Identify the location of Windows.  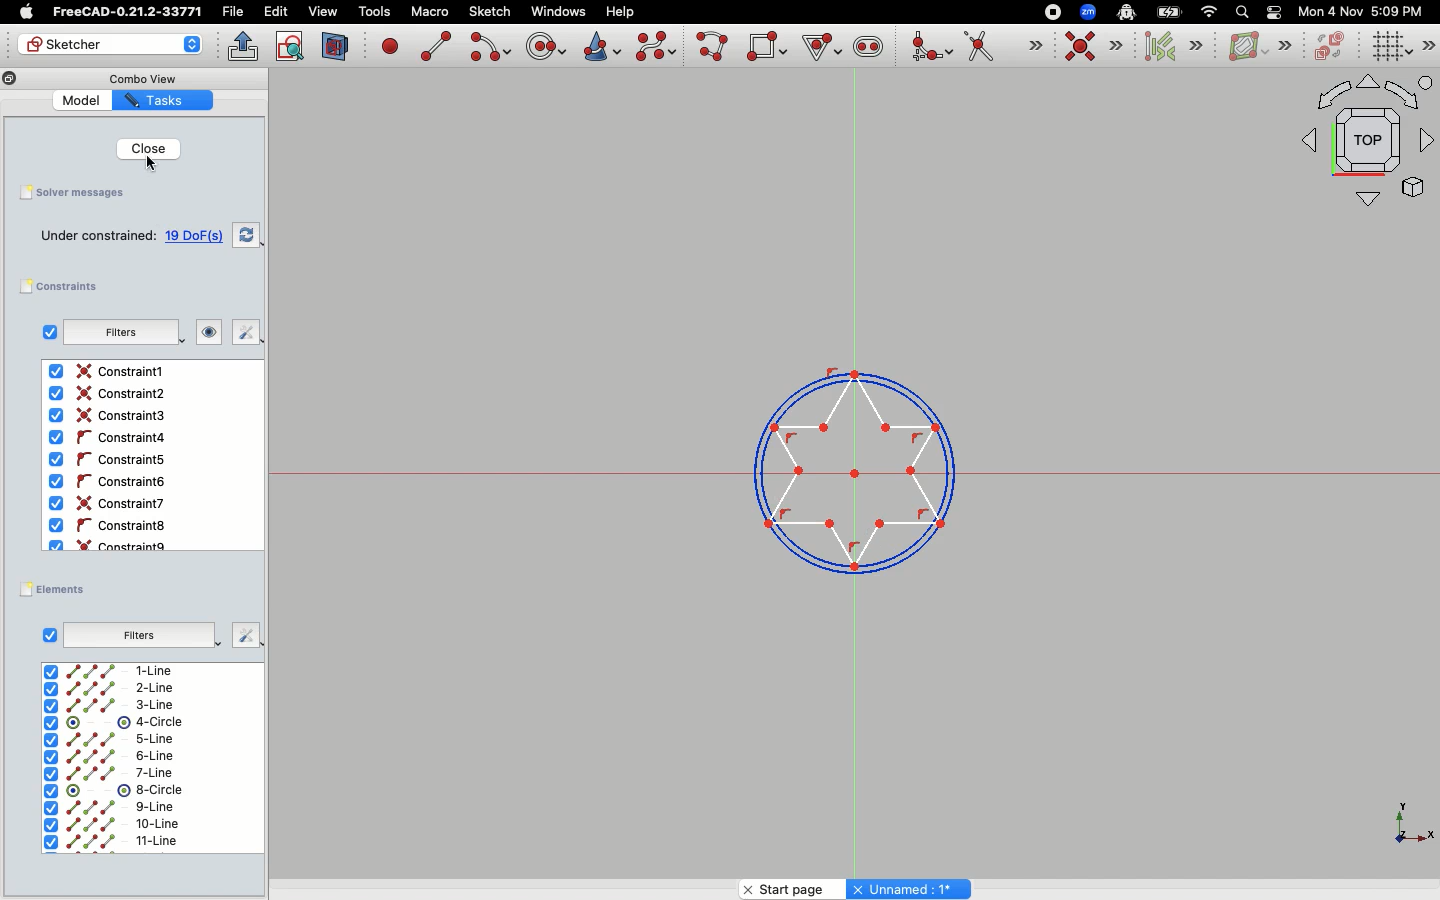
(558, 12).